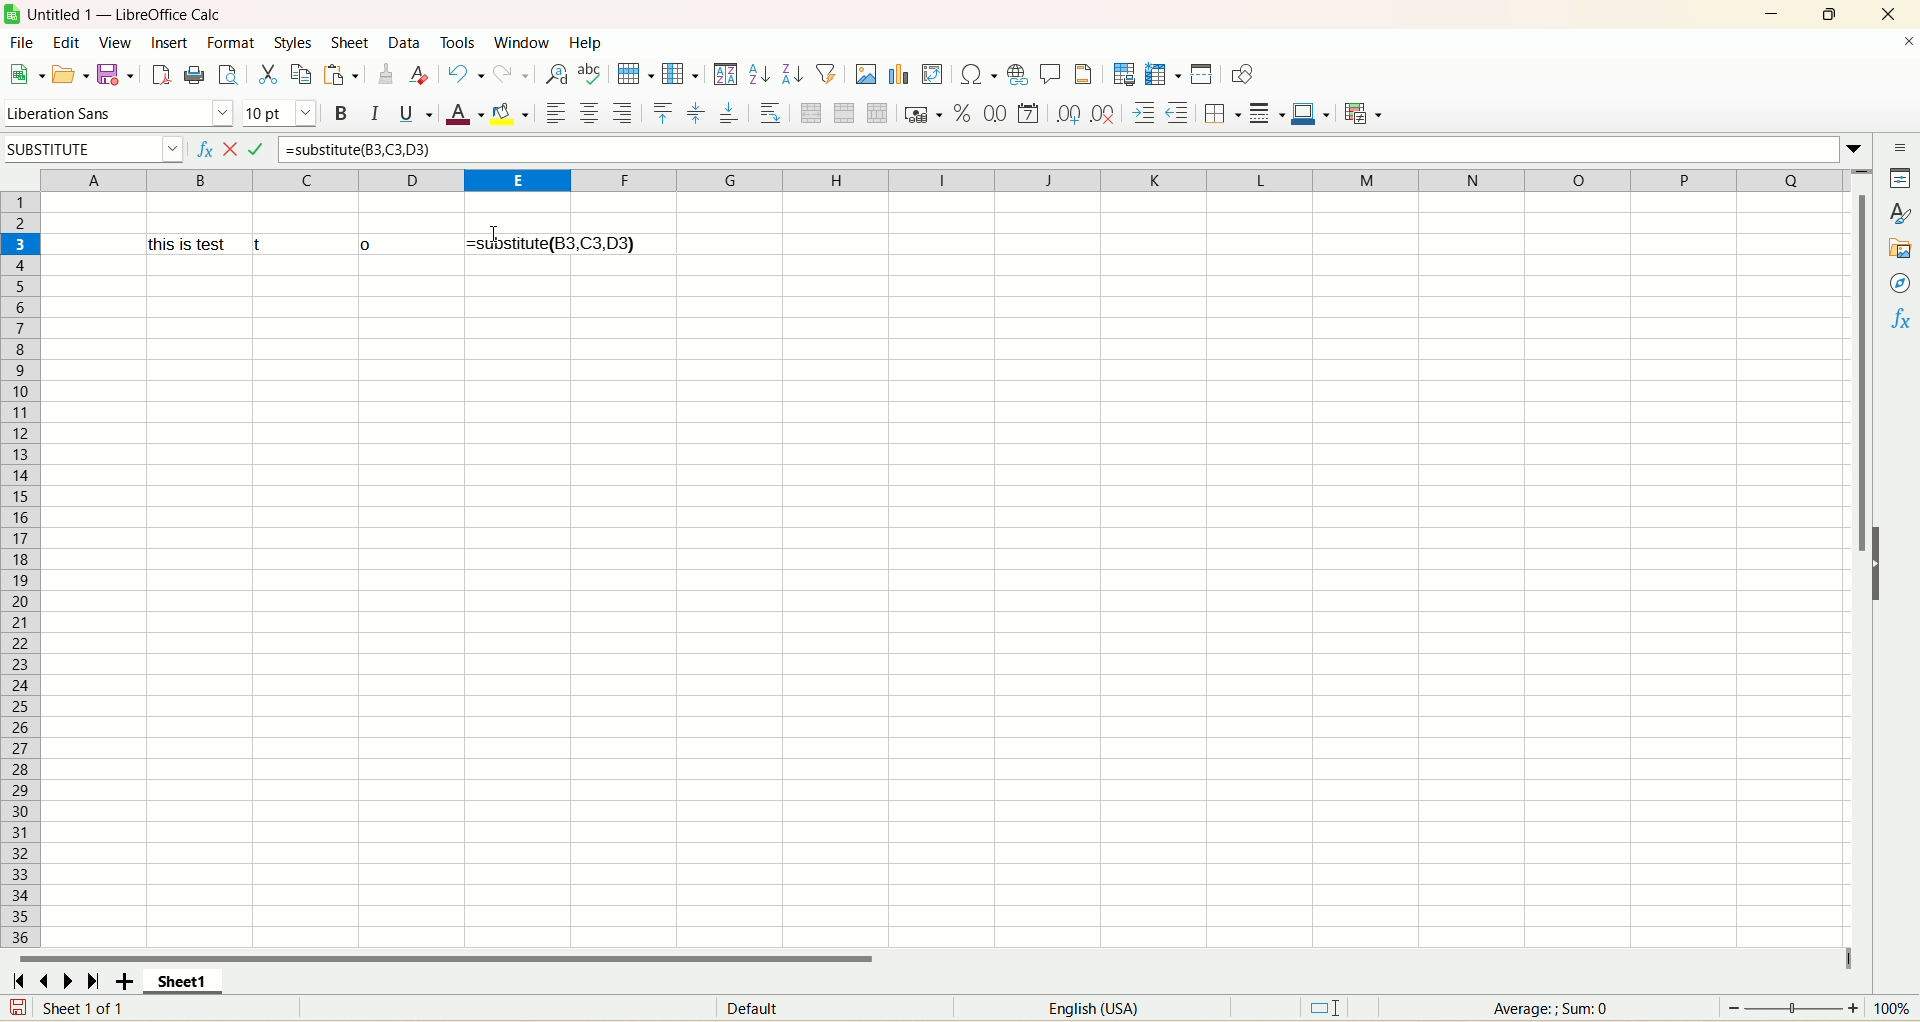  Describe the element at coordinates (733, 113) in the screenshot. I see `align bottom` at that location.